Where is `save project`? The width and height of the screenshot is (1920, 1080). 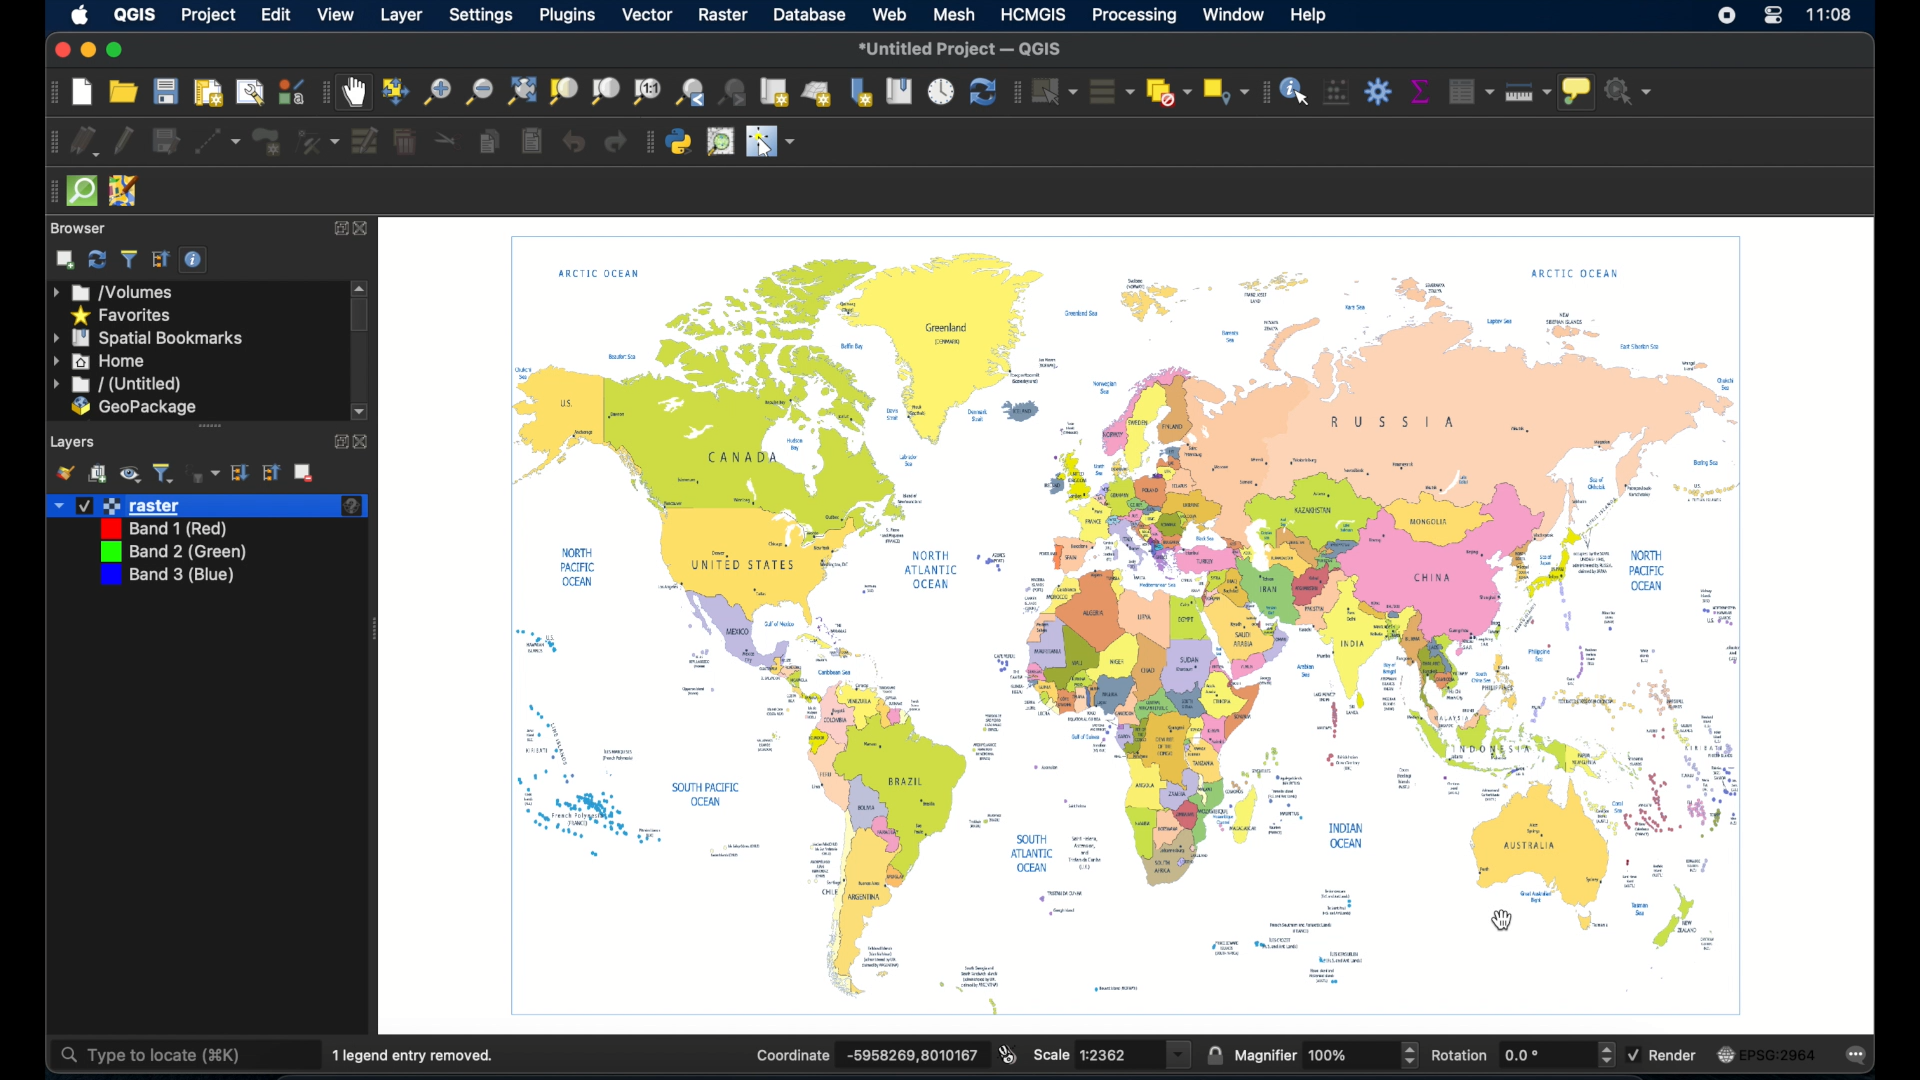 save project is located at coordinates (166, 92).